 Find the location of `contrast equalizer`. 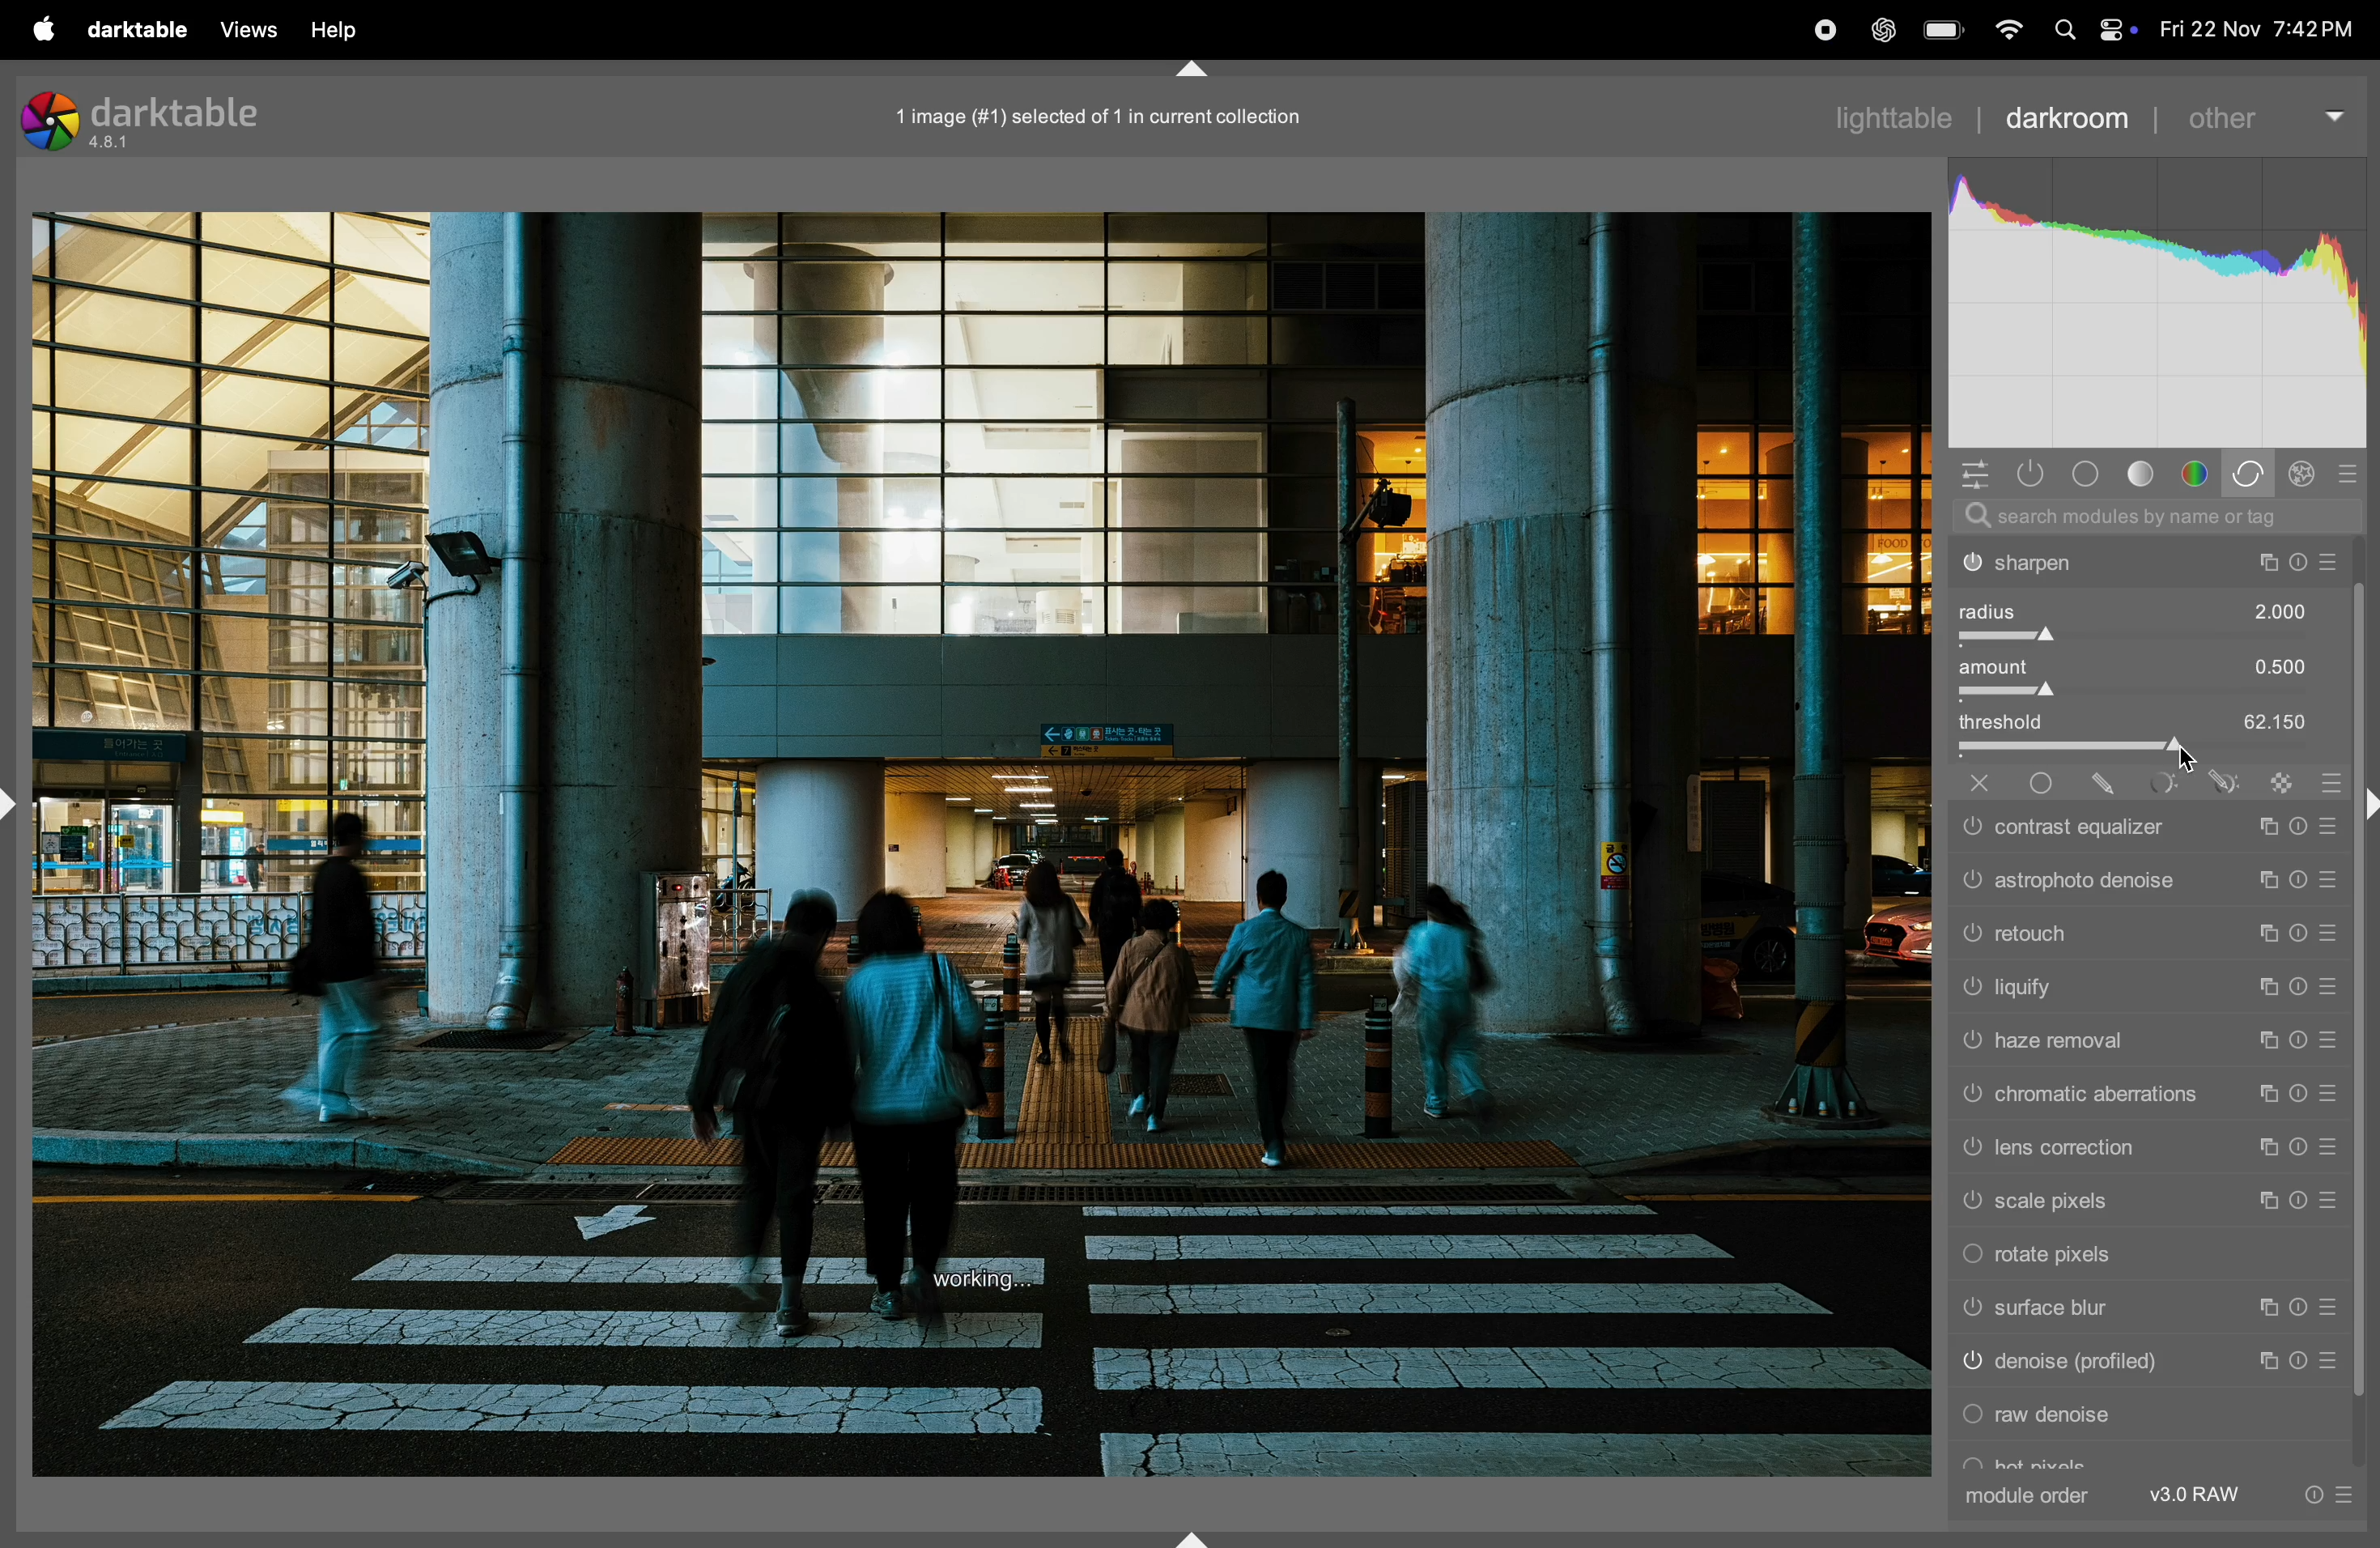

contrast equalizer is located at coordinates (2141, 827).